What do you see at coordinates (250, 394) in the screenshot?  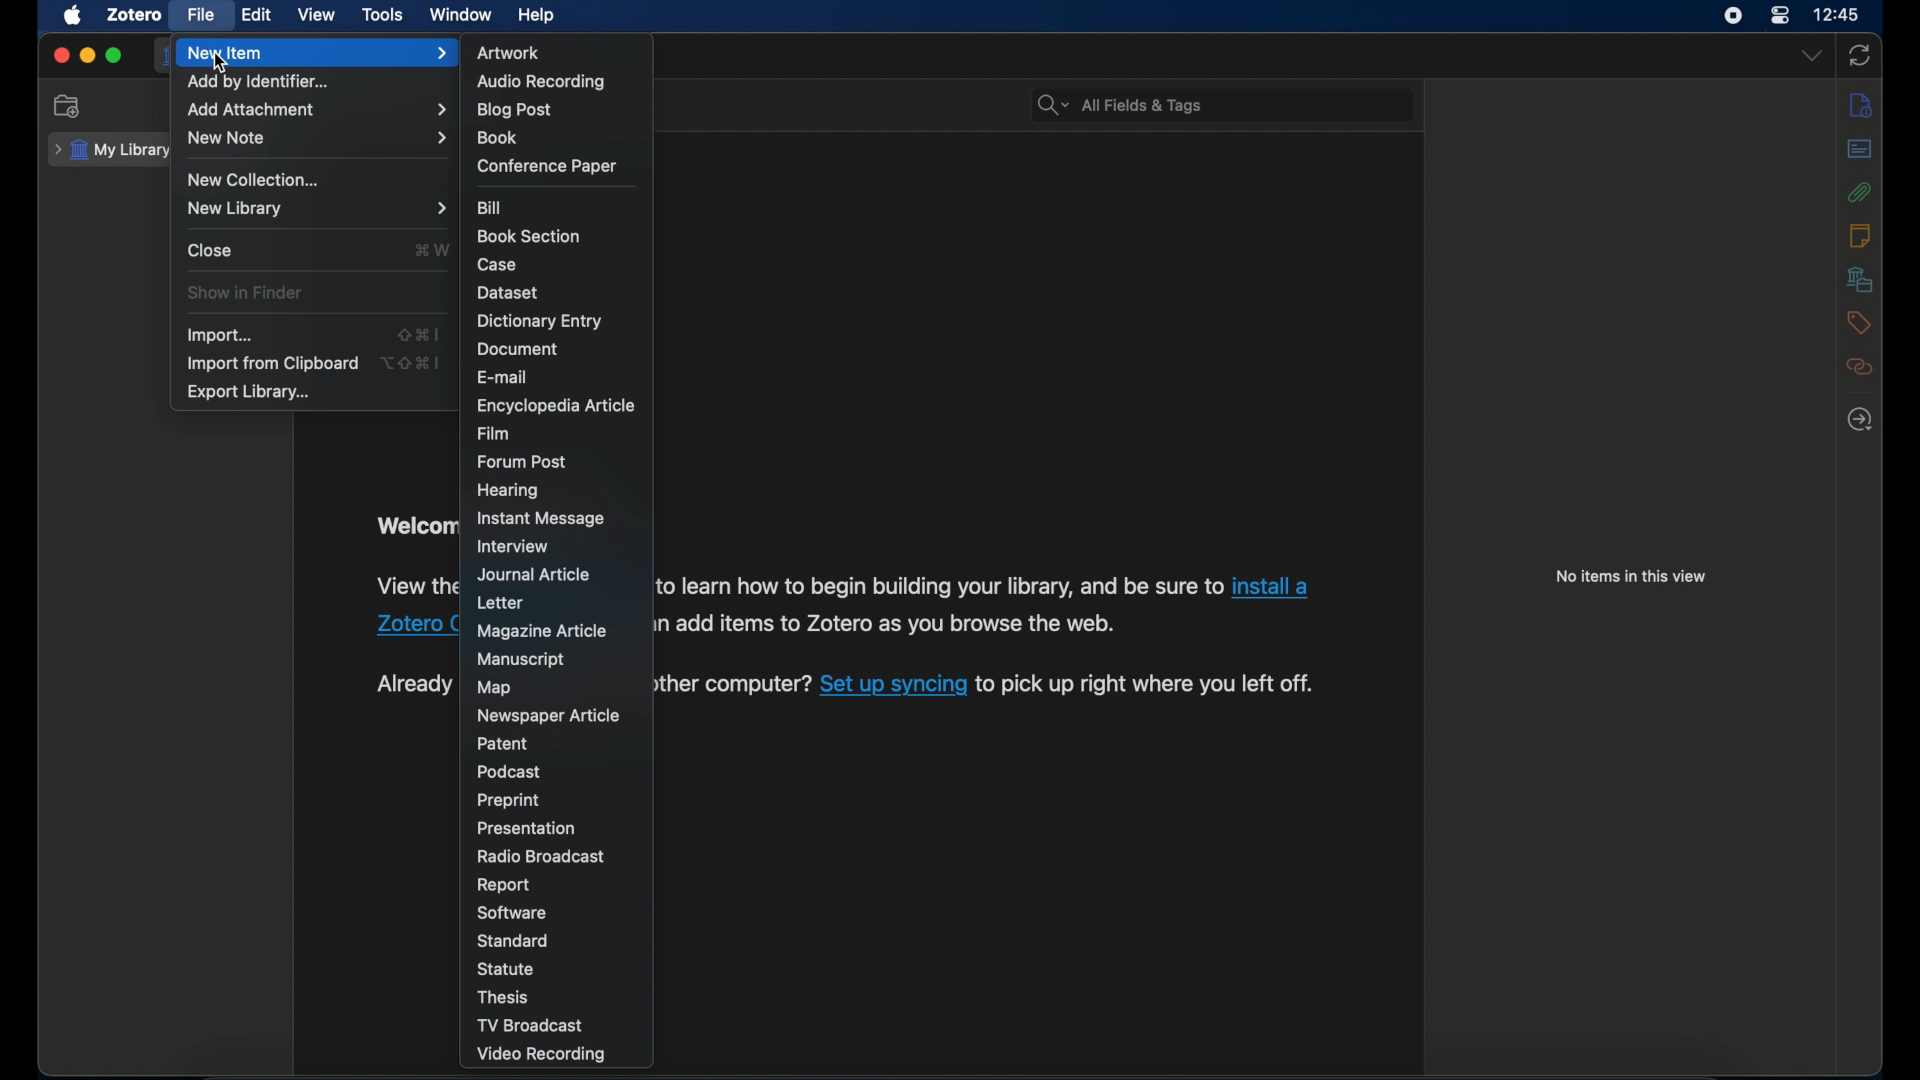 I see `export library` at bounding box center [250, 394].